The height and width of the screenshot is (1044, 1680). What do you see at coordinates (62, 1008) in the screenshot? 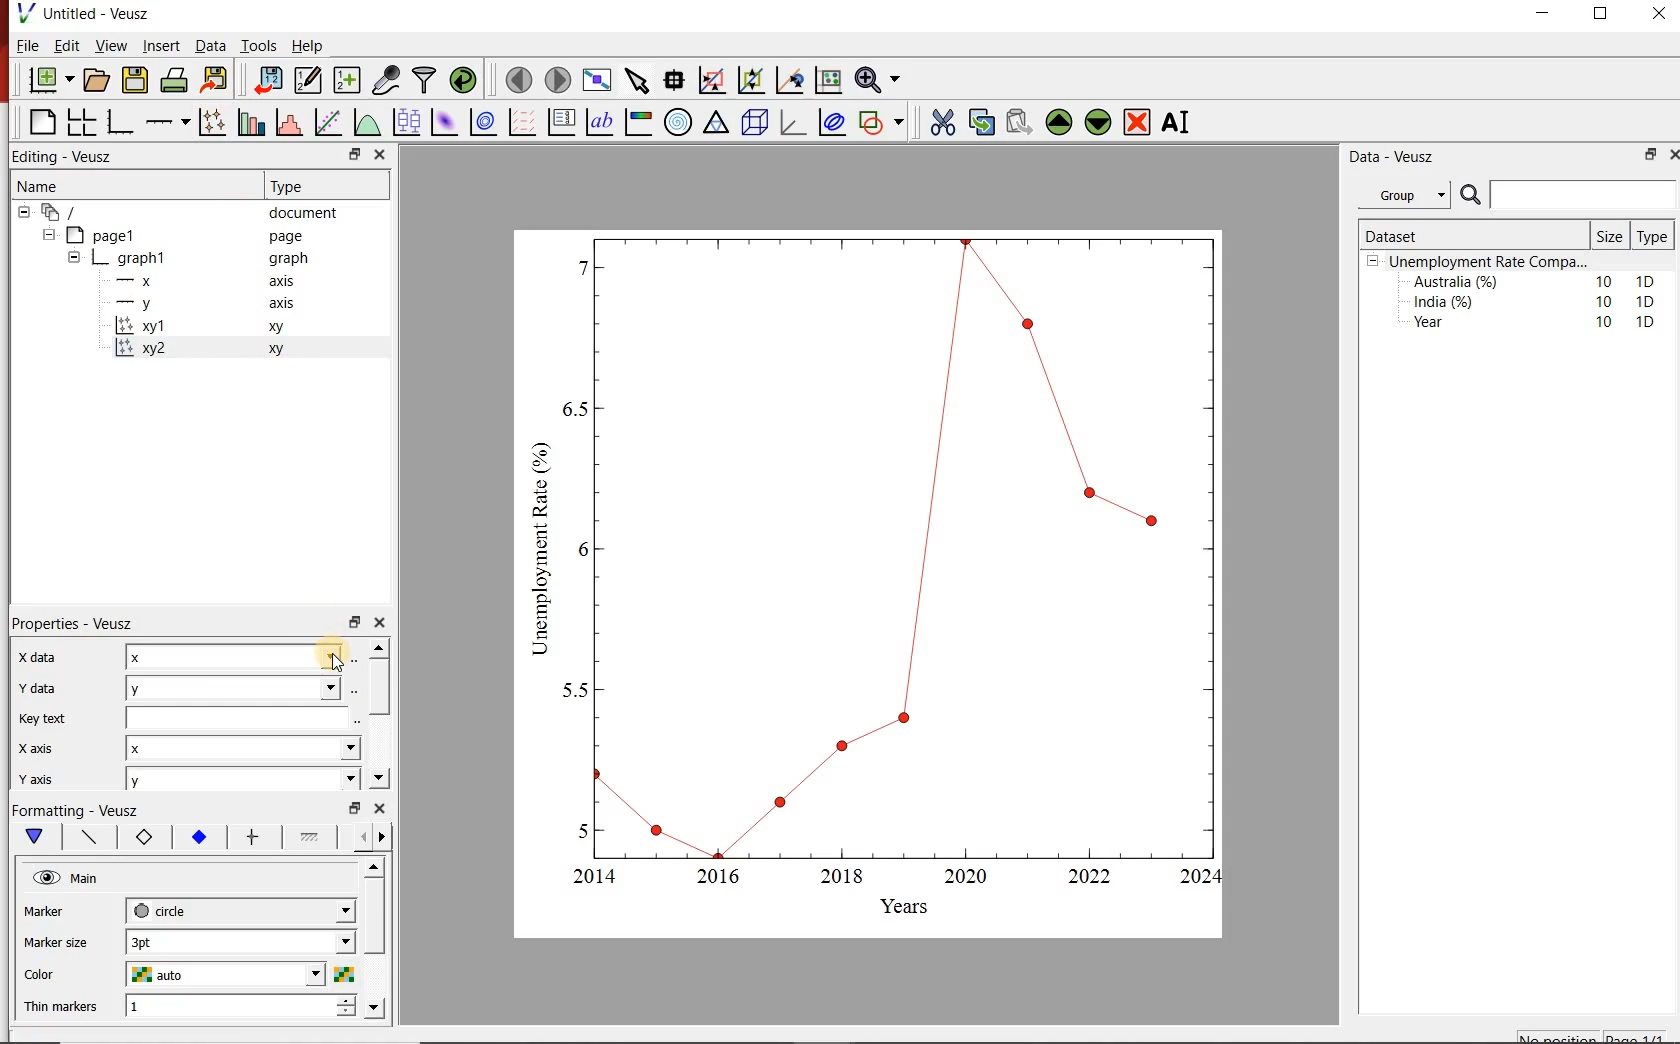
I see `Thin markers` at bounding box center [62, 1008].